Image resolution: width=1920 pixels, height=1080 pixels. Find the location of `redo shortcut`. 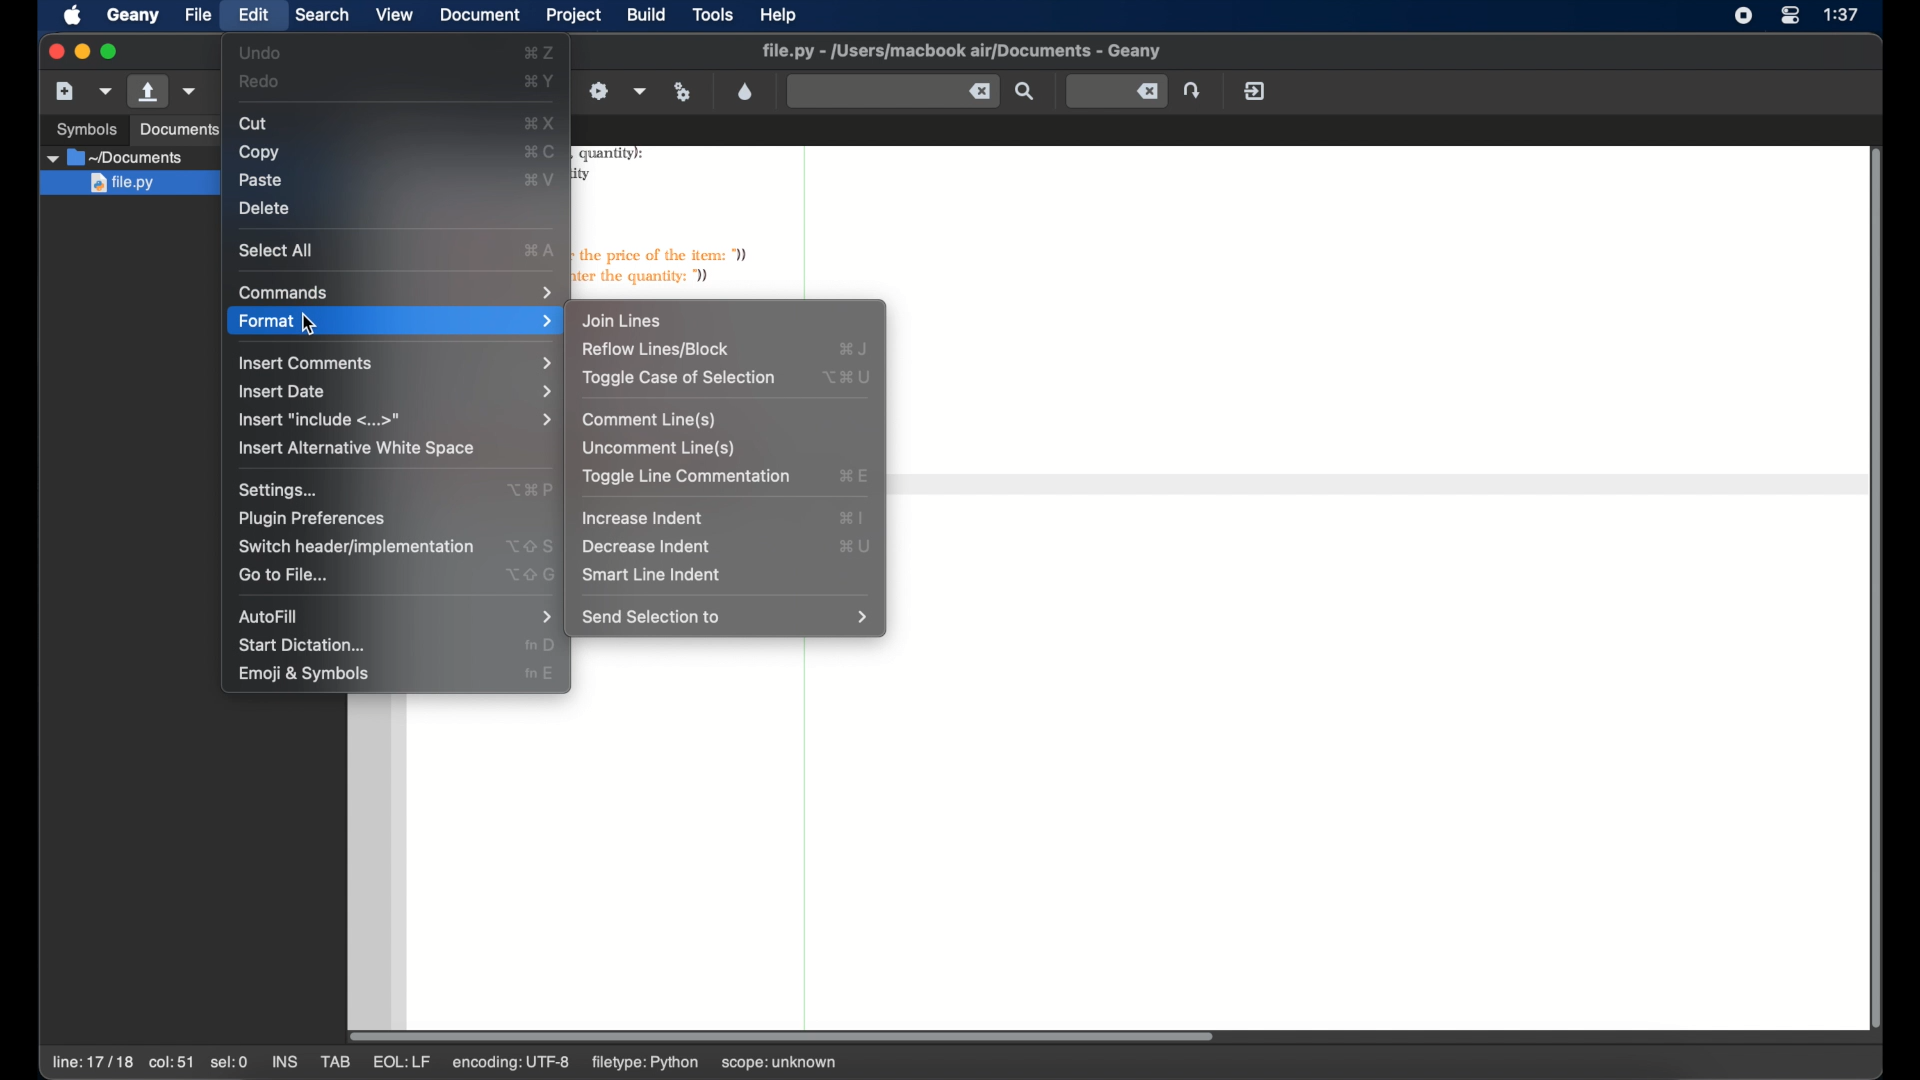

redo shortcut is located at coordinates (539, 81).